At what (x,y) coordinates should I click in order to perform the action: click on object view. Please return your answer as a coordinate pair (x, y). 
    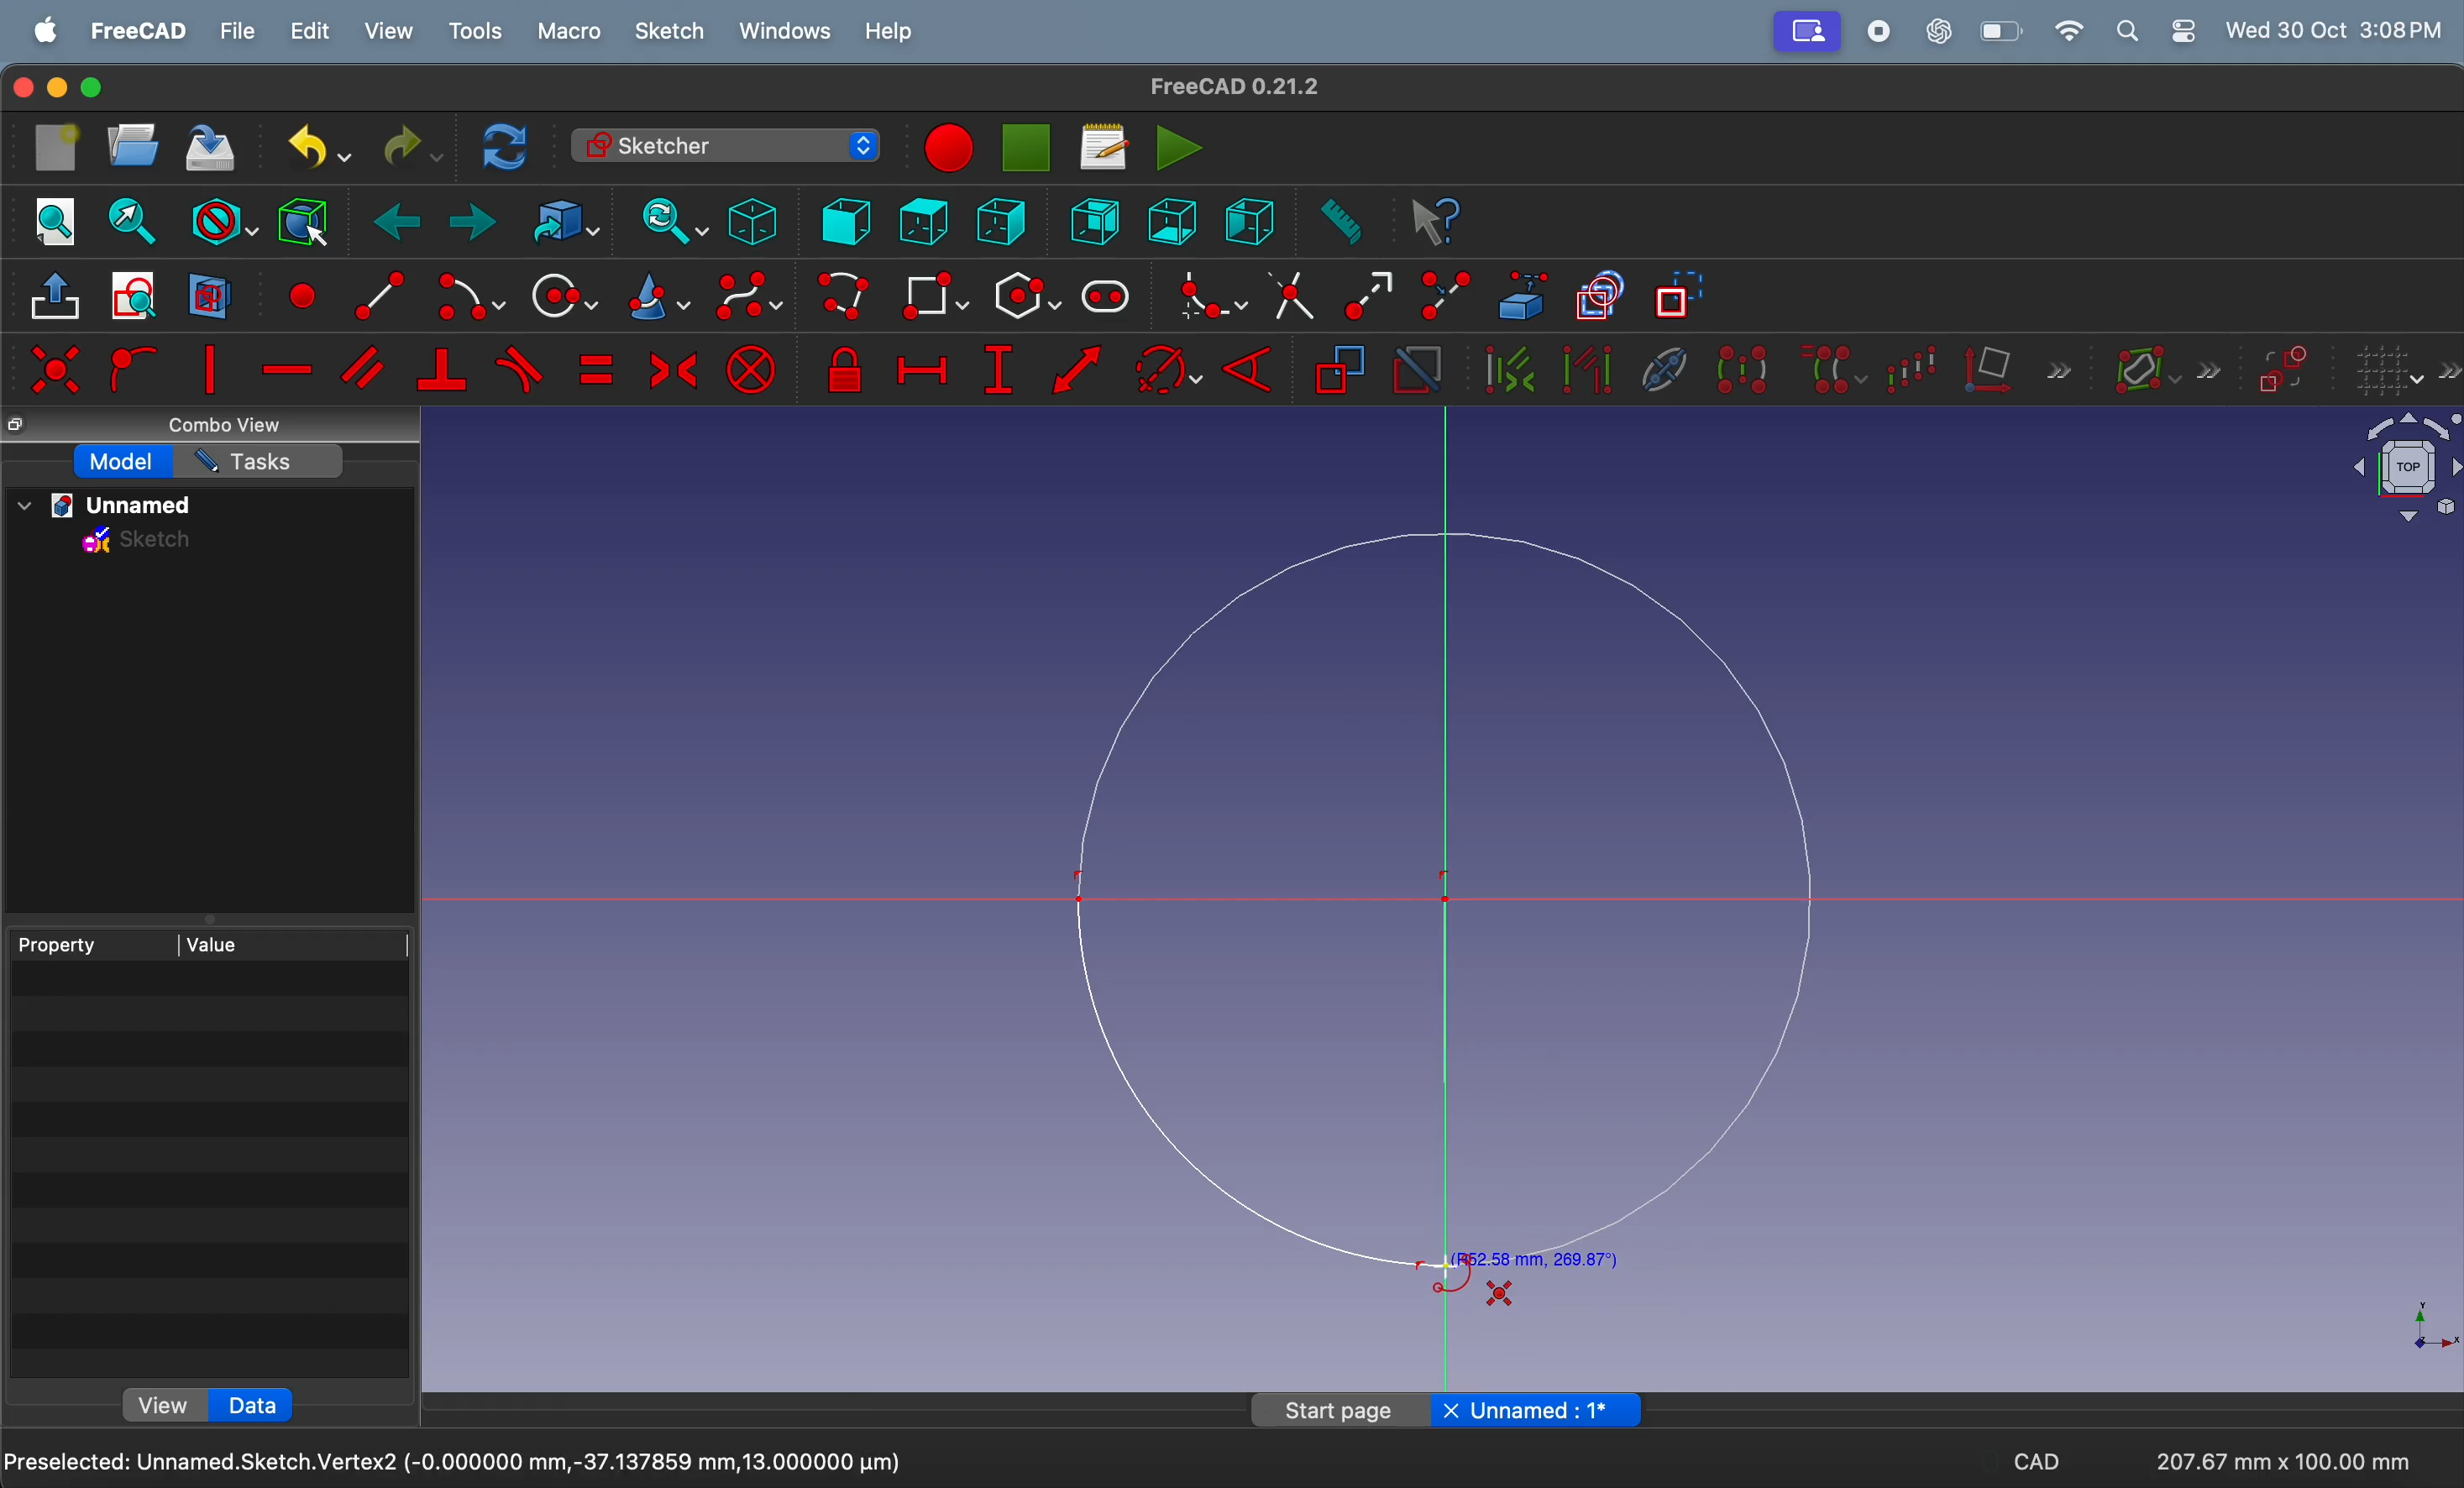
    Looking at the image, I should click on (2389, 472).